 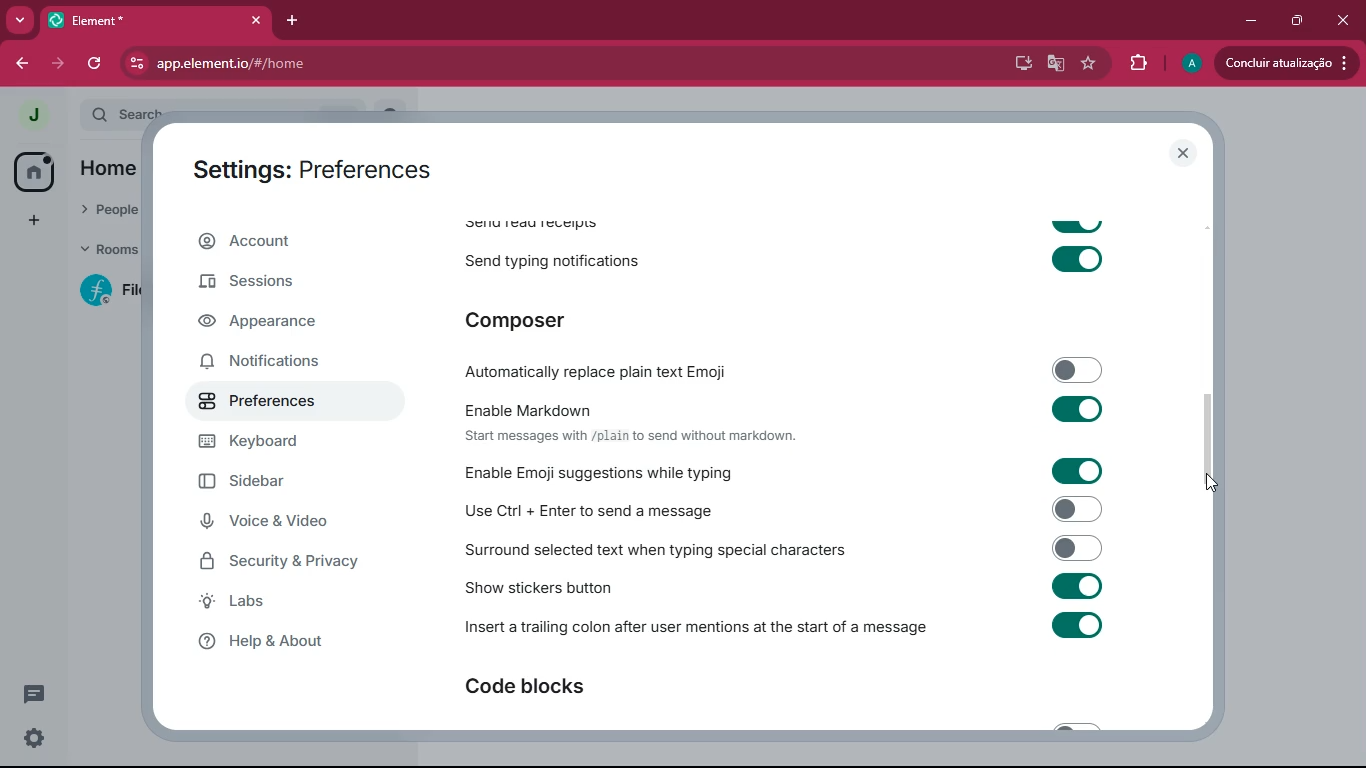 I want to click on close, so click(x=1185, y=153).